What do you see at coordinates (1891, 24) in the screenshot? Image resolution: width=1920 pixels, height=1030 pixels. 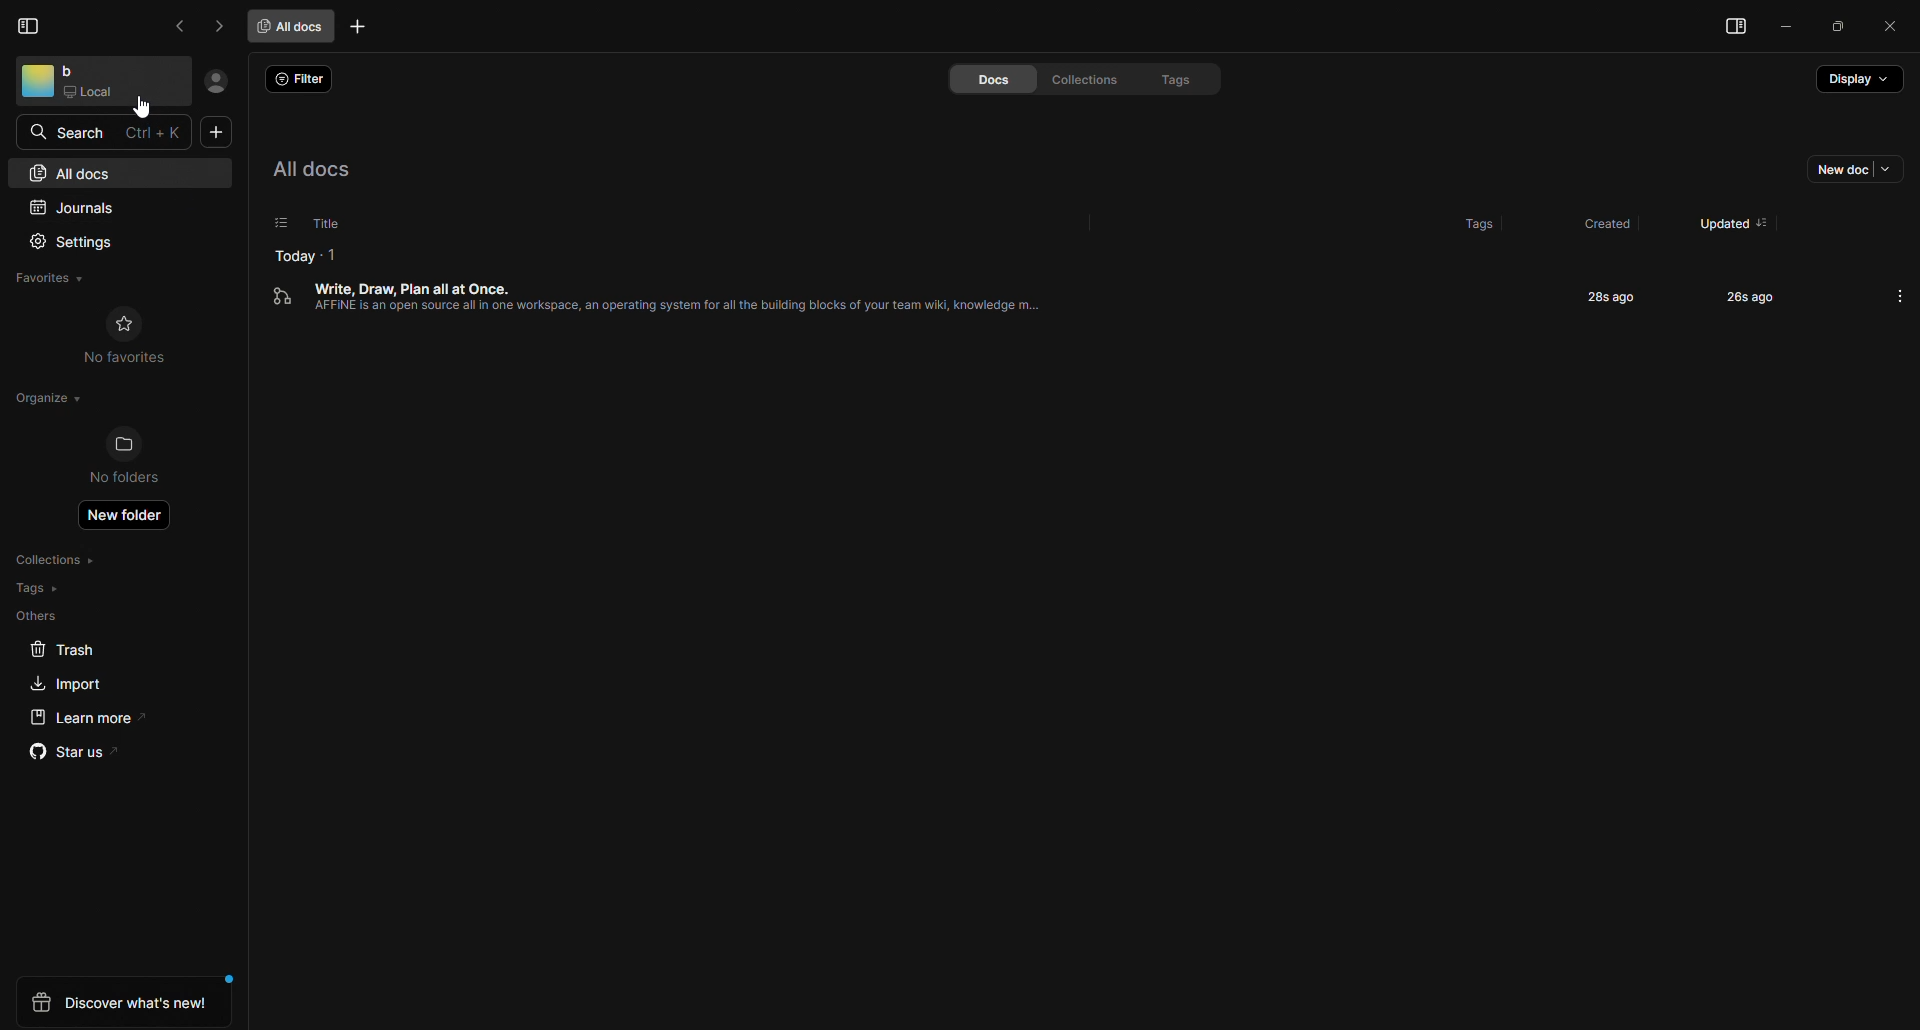 I see `close` at bounding box center [1891, 24].